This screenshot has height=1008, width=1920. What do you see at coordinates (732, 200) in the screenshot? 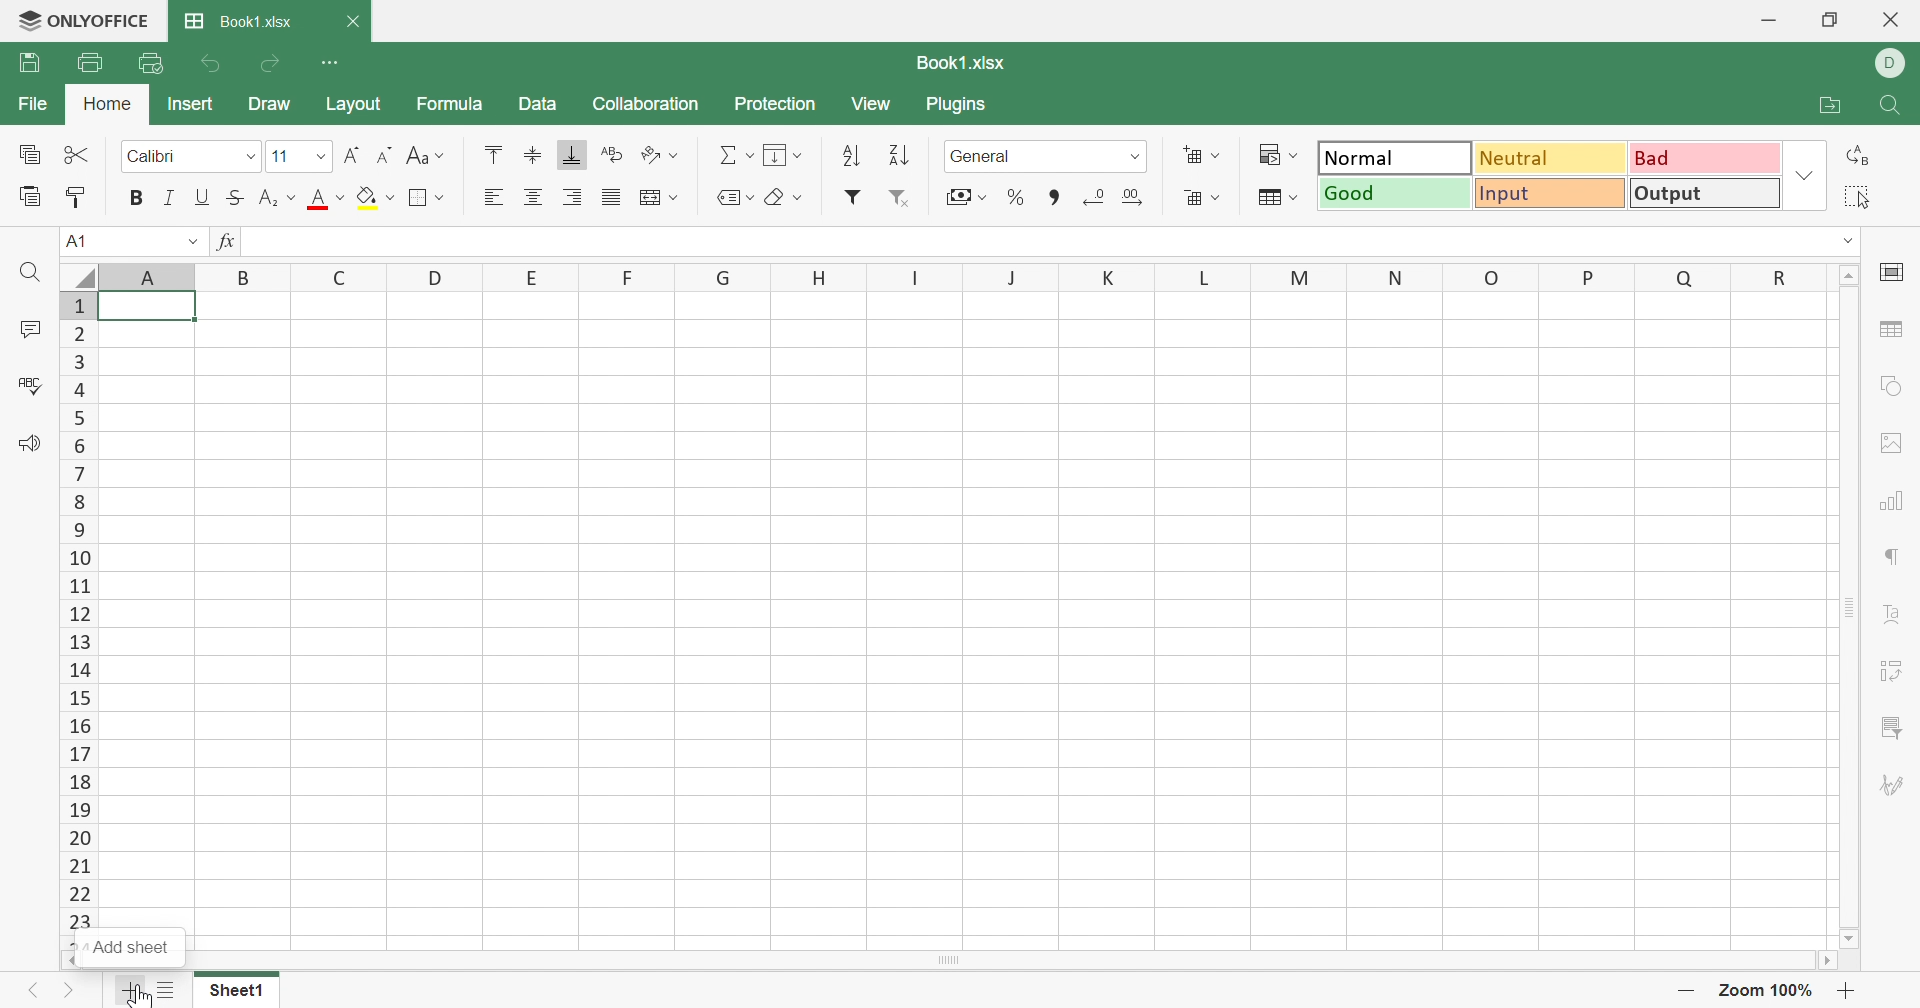
I see `Named range` at bounding box center [732, 200].